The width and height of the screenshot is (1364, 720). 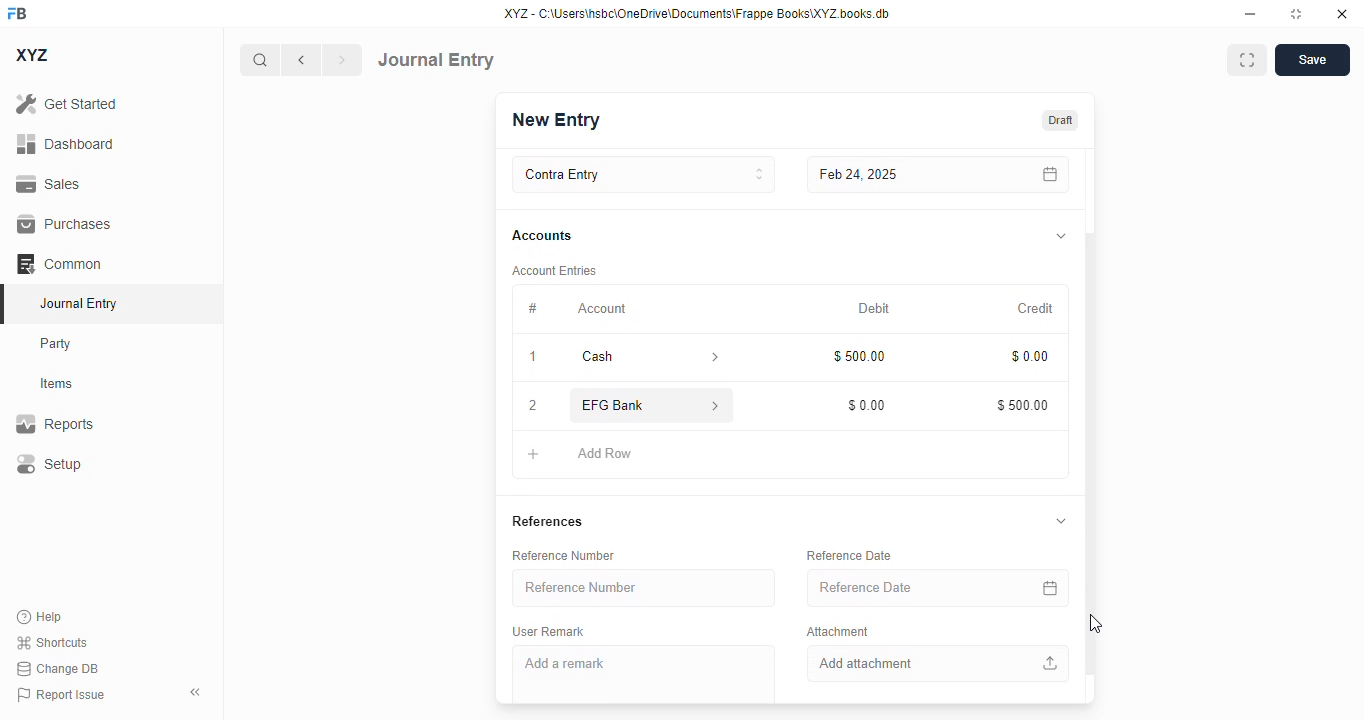 I want to click on purchases, so click(x=66, y=224).